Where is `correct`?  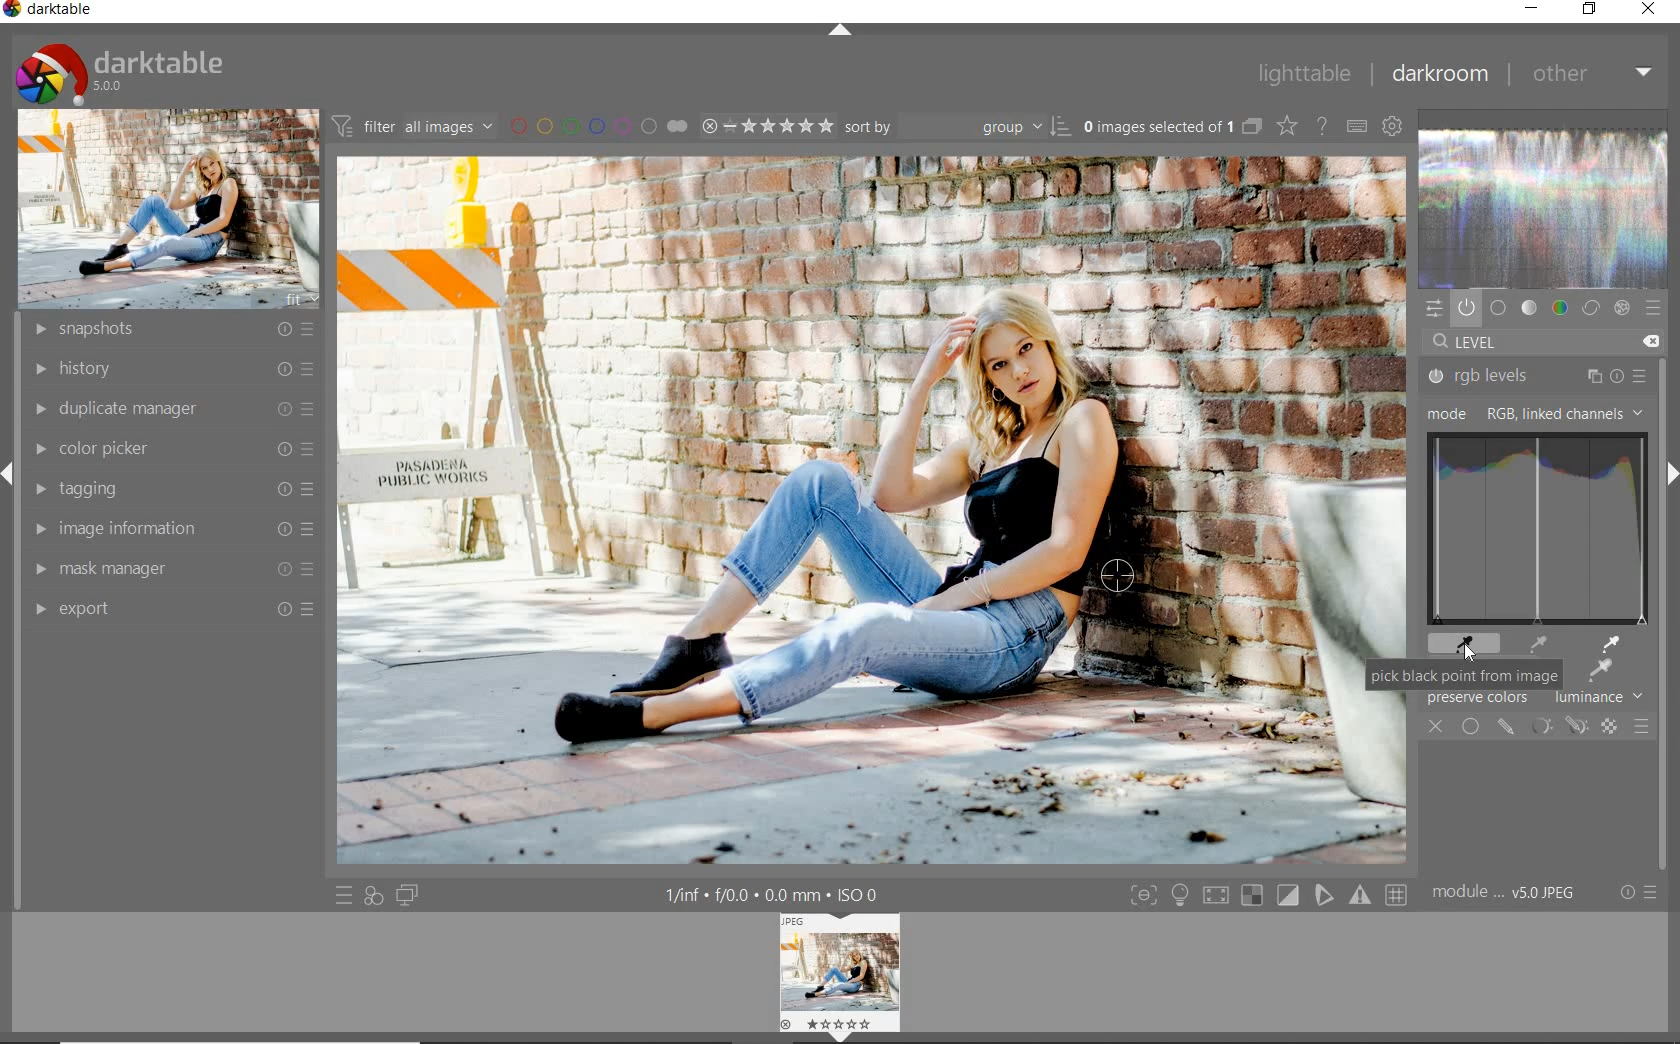
correct is located at coordinates (1591, 307).